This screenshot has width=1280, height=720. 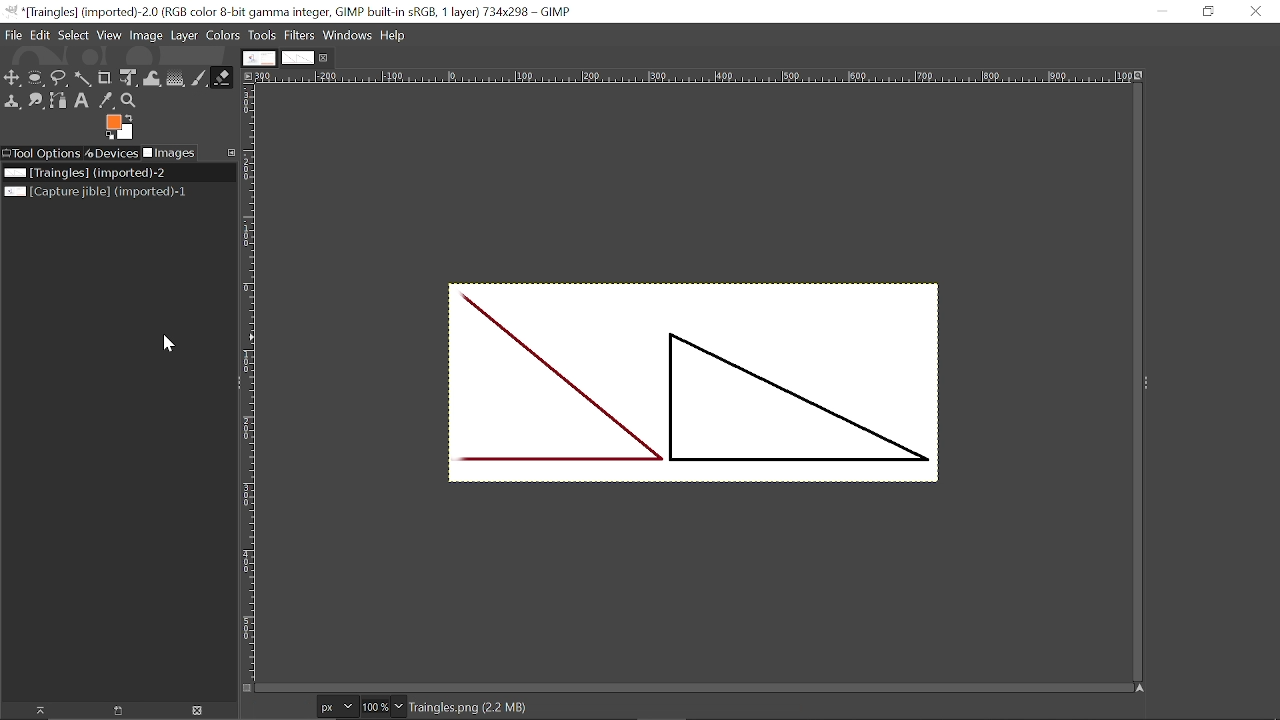 What do you see at coordinates (81, 79) in the screenshot?
I see `Fuzz select tool` at bounding box center [81, 79].